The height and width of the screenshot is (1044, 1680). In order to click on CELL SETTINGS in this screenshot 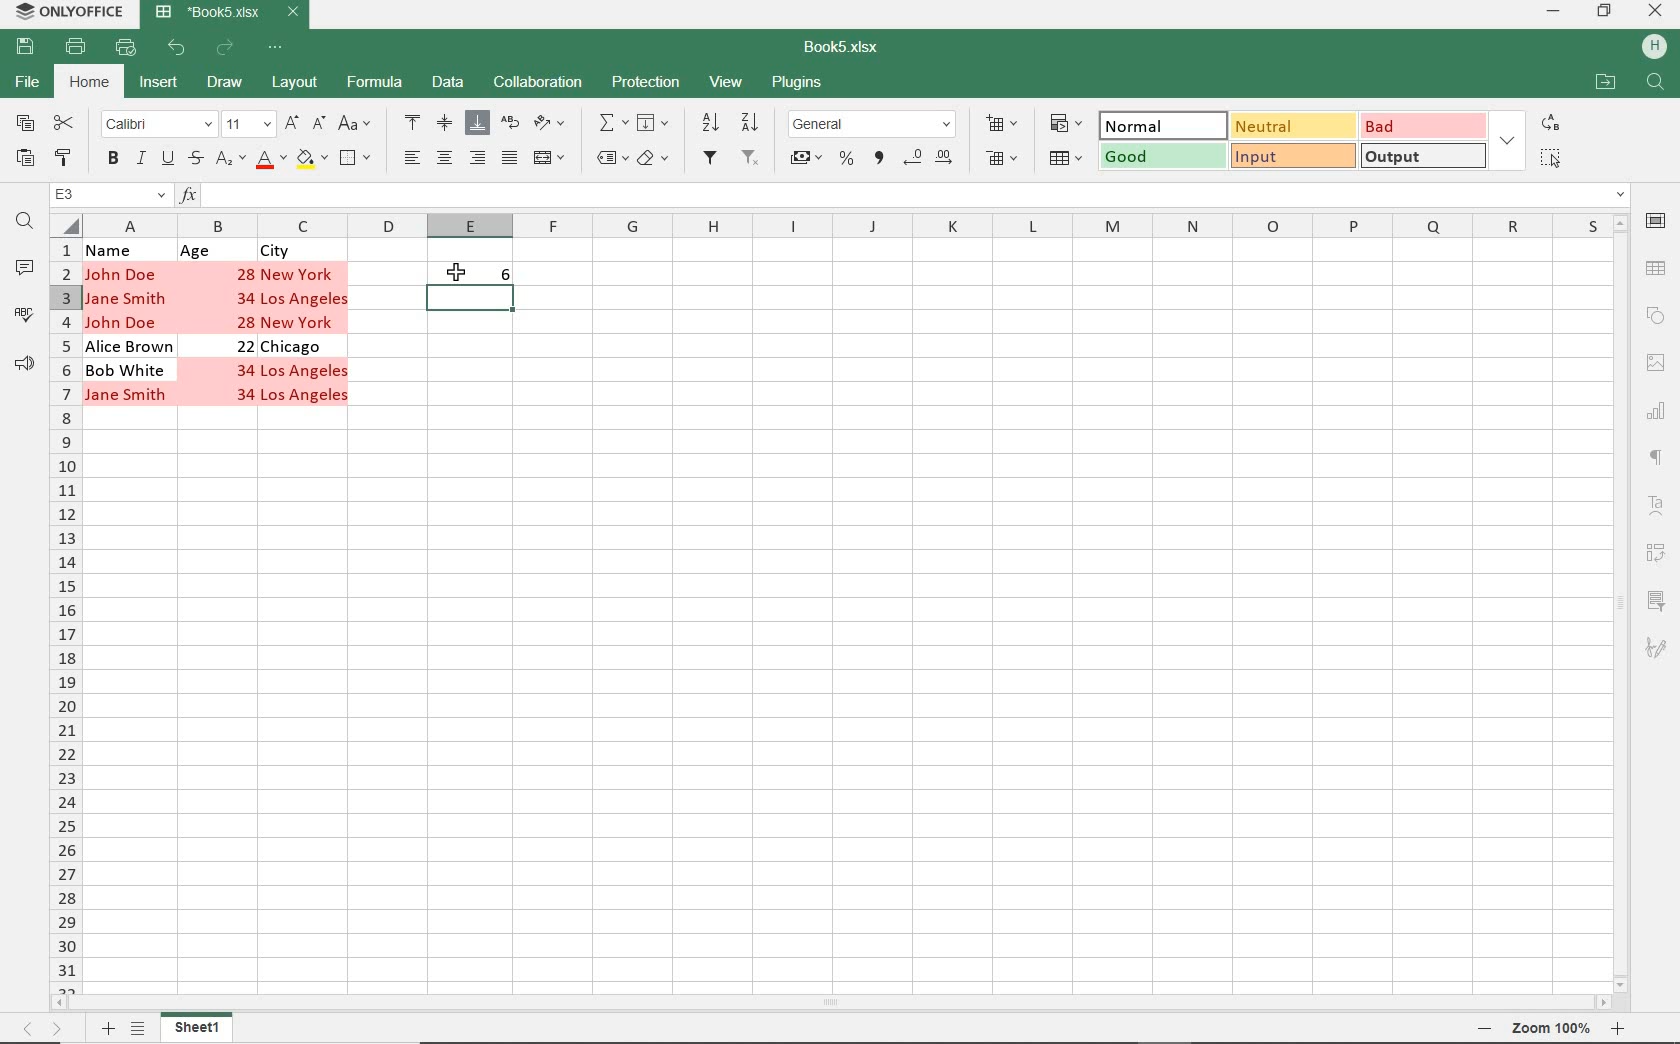, I will do `click(1654, 221)`.